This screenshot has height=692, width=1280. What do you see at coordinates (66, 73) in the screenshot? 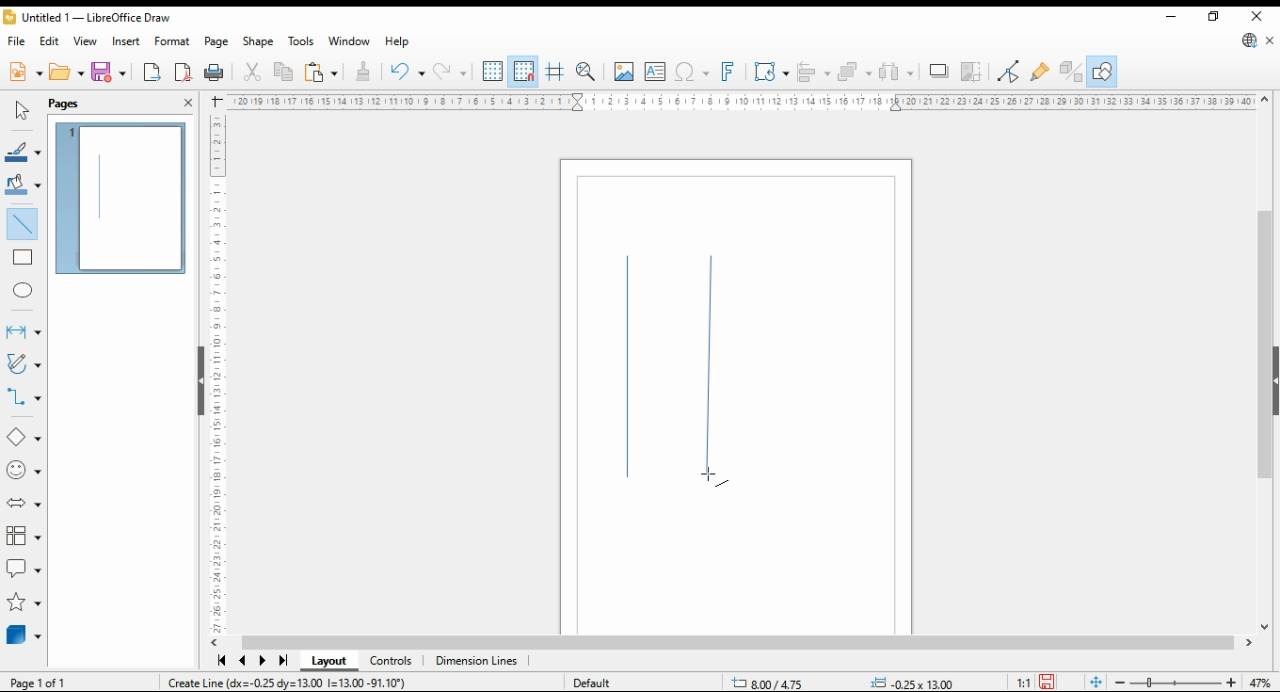
I see `open` at bounding box center [66, 73].